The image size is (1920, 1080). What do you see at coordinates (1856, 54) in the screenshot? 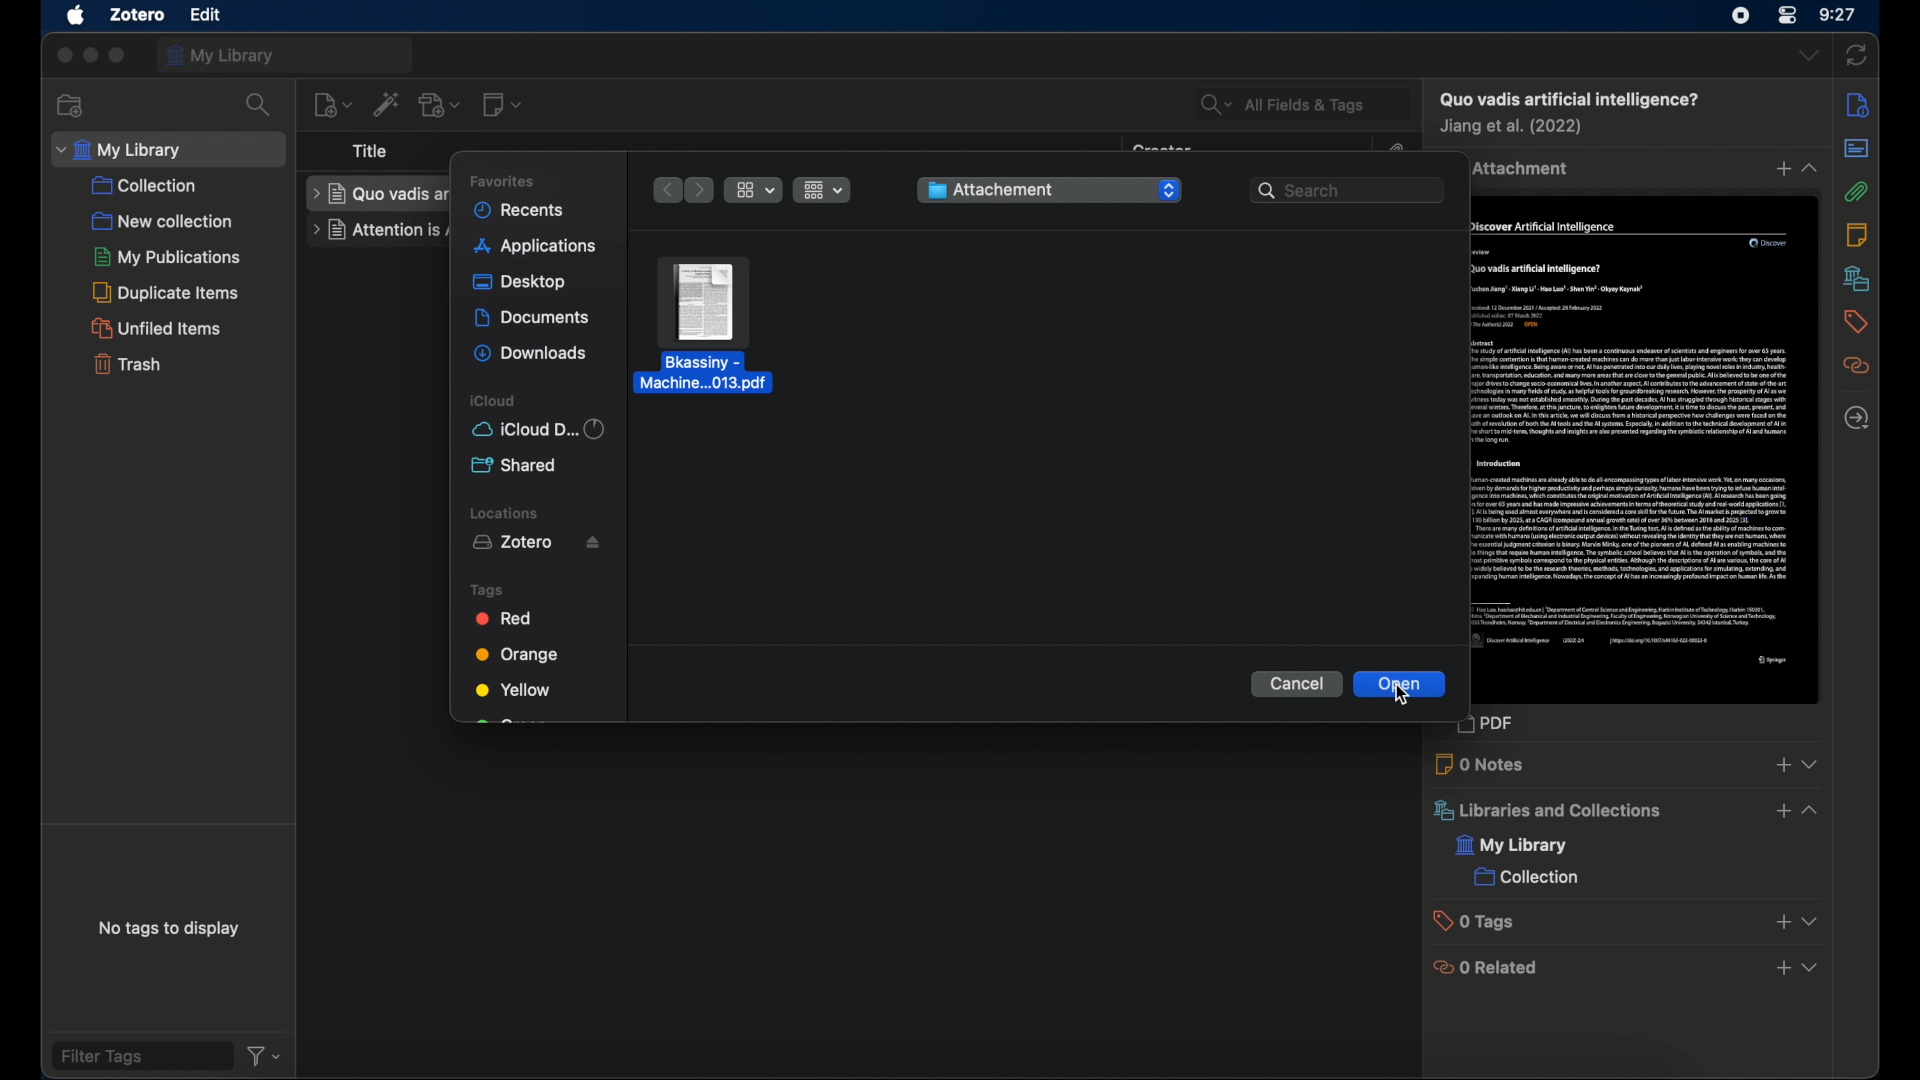
I see `sync` at bounding box center [1856, 54].